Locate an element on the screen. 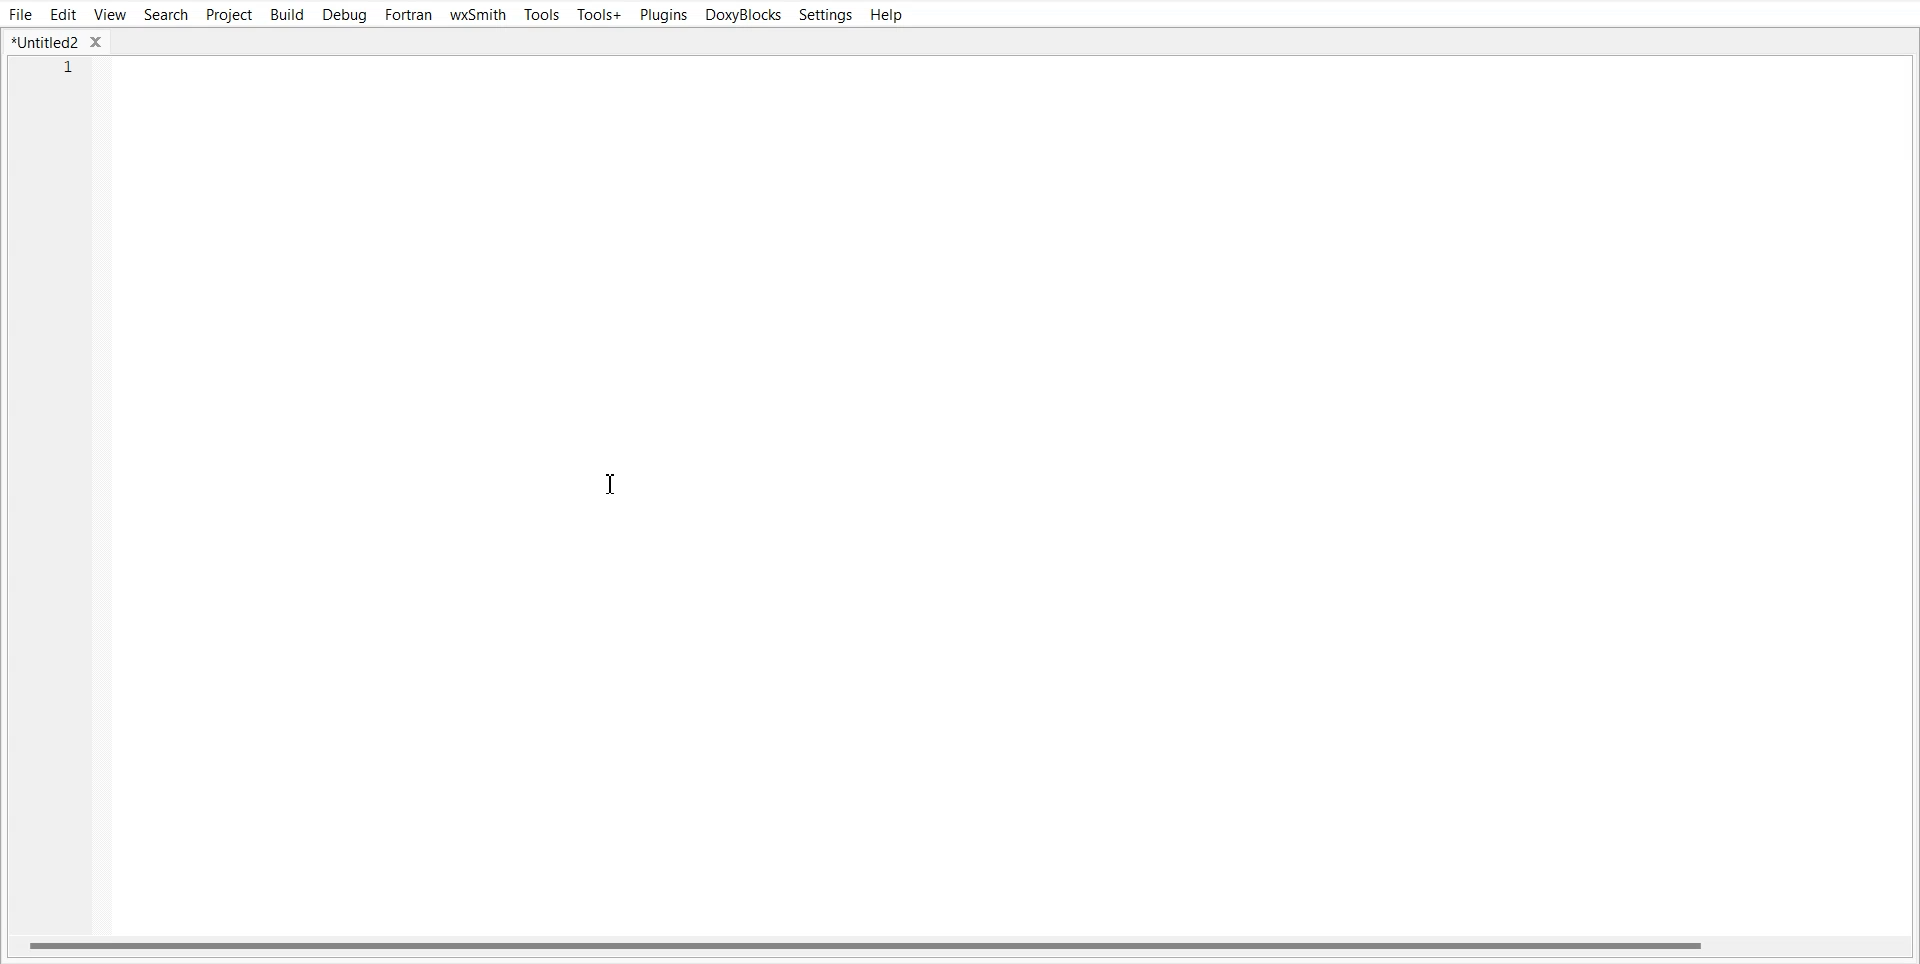  Text cursor is located at coordinates (614, 485).